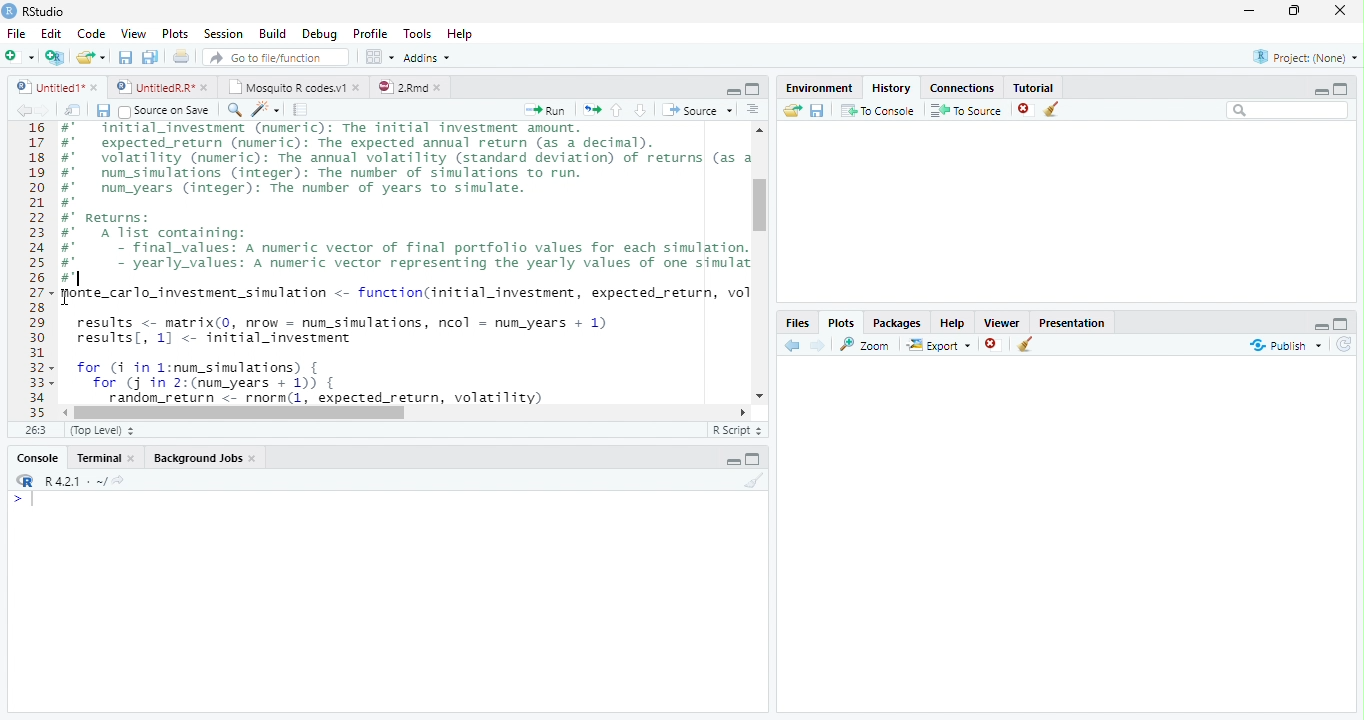 This screenshot has width=1364, height=720. Describe the element at coordinates (73, 110) in the screenshot. I see `Open in new window` at that location.